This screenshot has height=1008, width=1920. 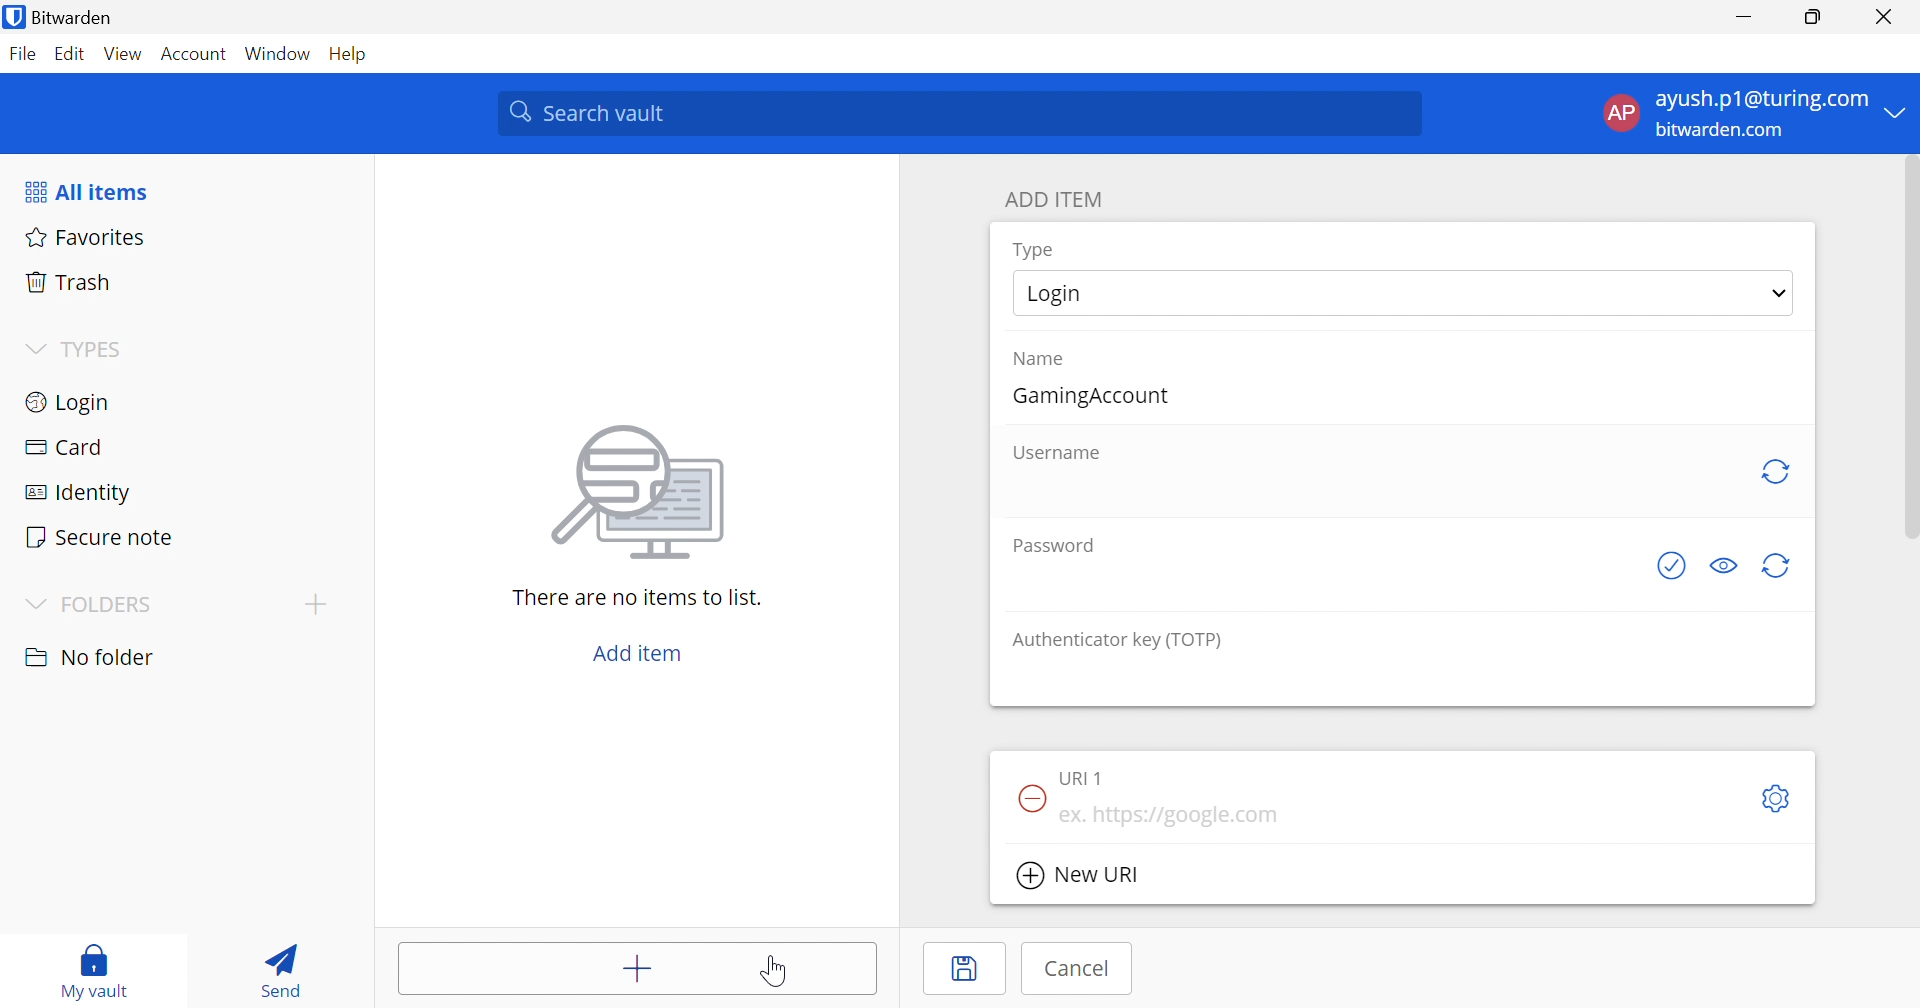 What do you see at coordinates (110, 605) in the screenshot?
I see `FOLDERS` at bounding box center [110, 605].